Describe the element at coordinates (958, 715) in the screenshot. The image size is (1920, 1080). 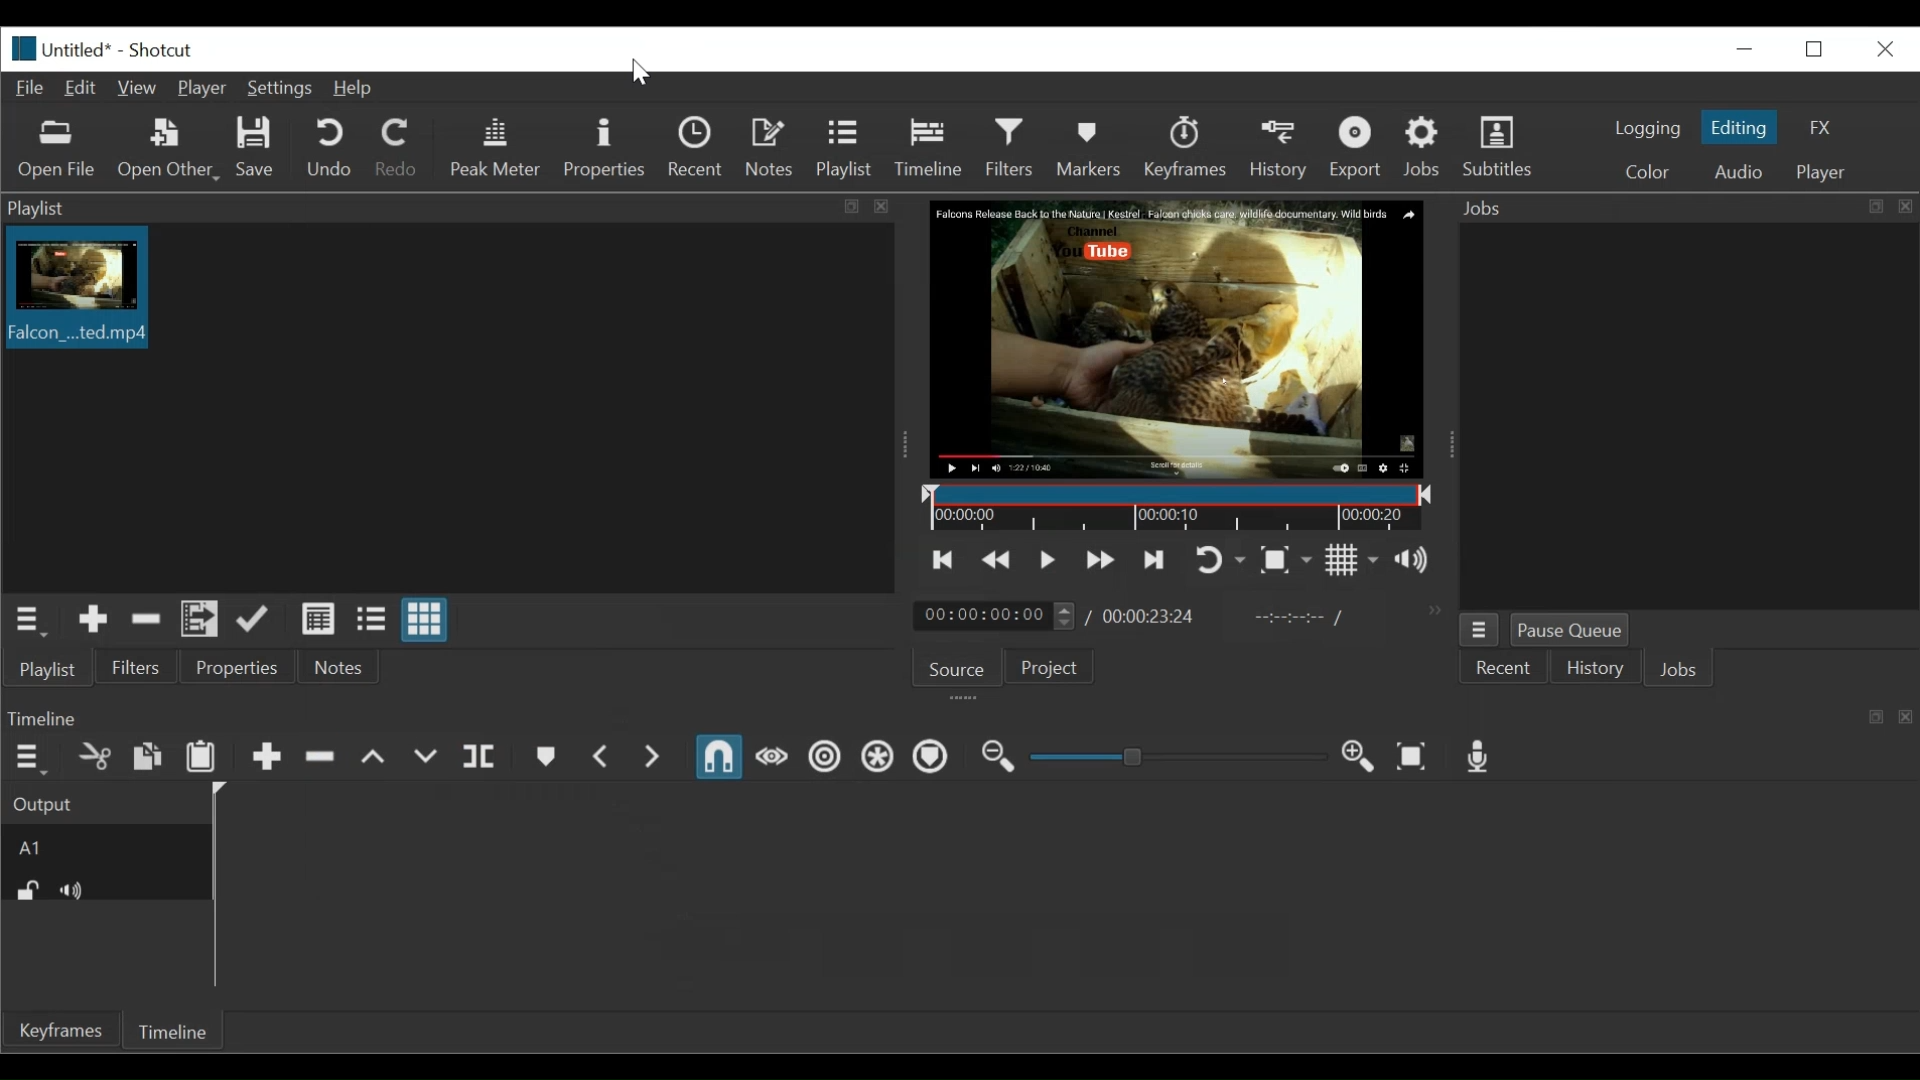
I see `Timeline Panel` at that location.